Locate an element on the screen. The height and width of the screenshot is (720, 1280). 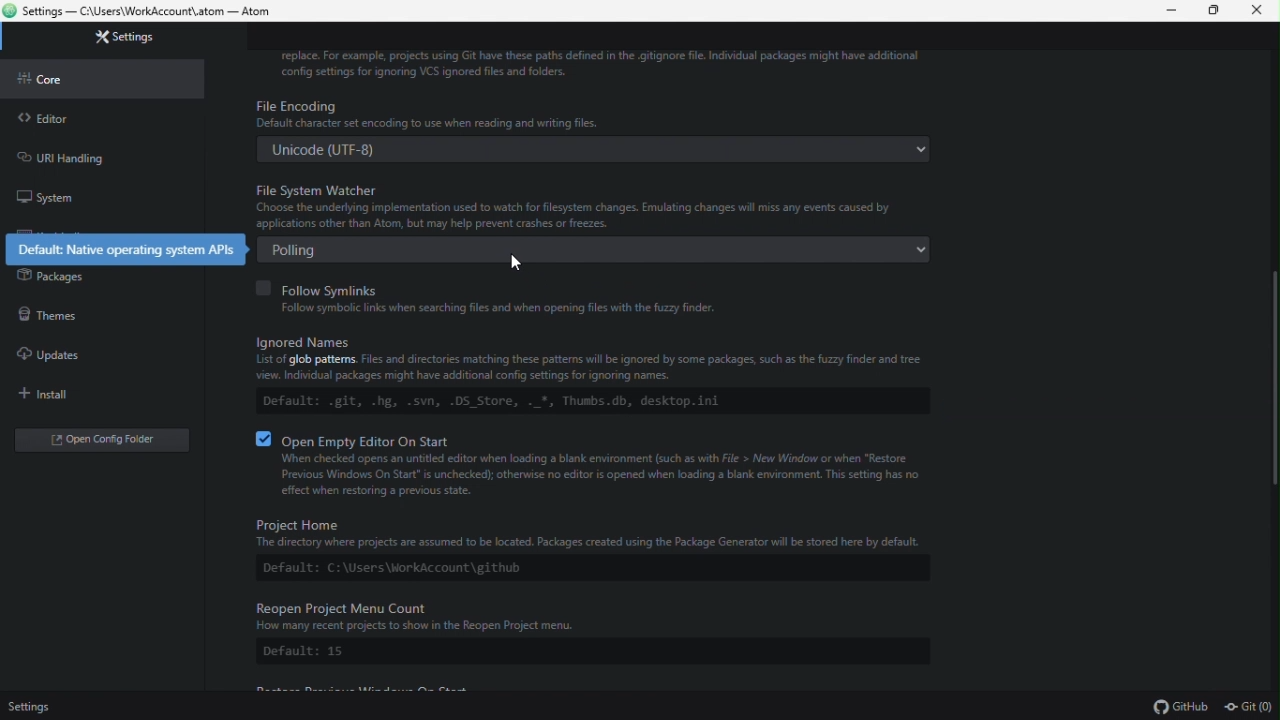
maximize is located at coordinates (1209, 11).